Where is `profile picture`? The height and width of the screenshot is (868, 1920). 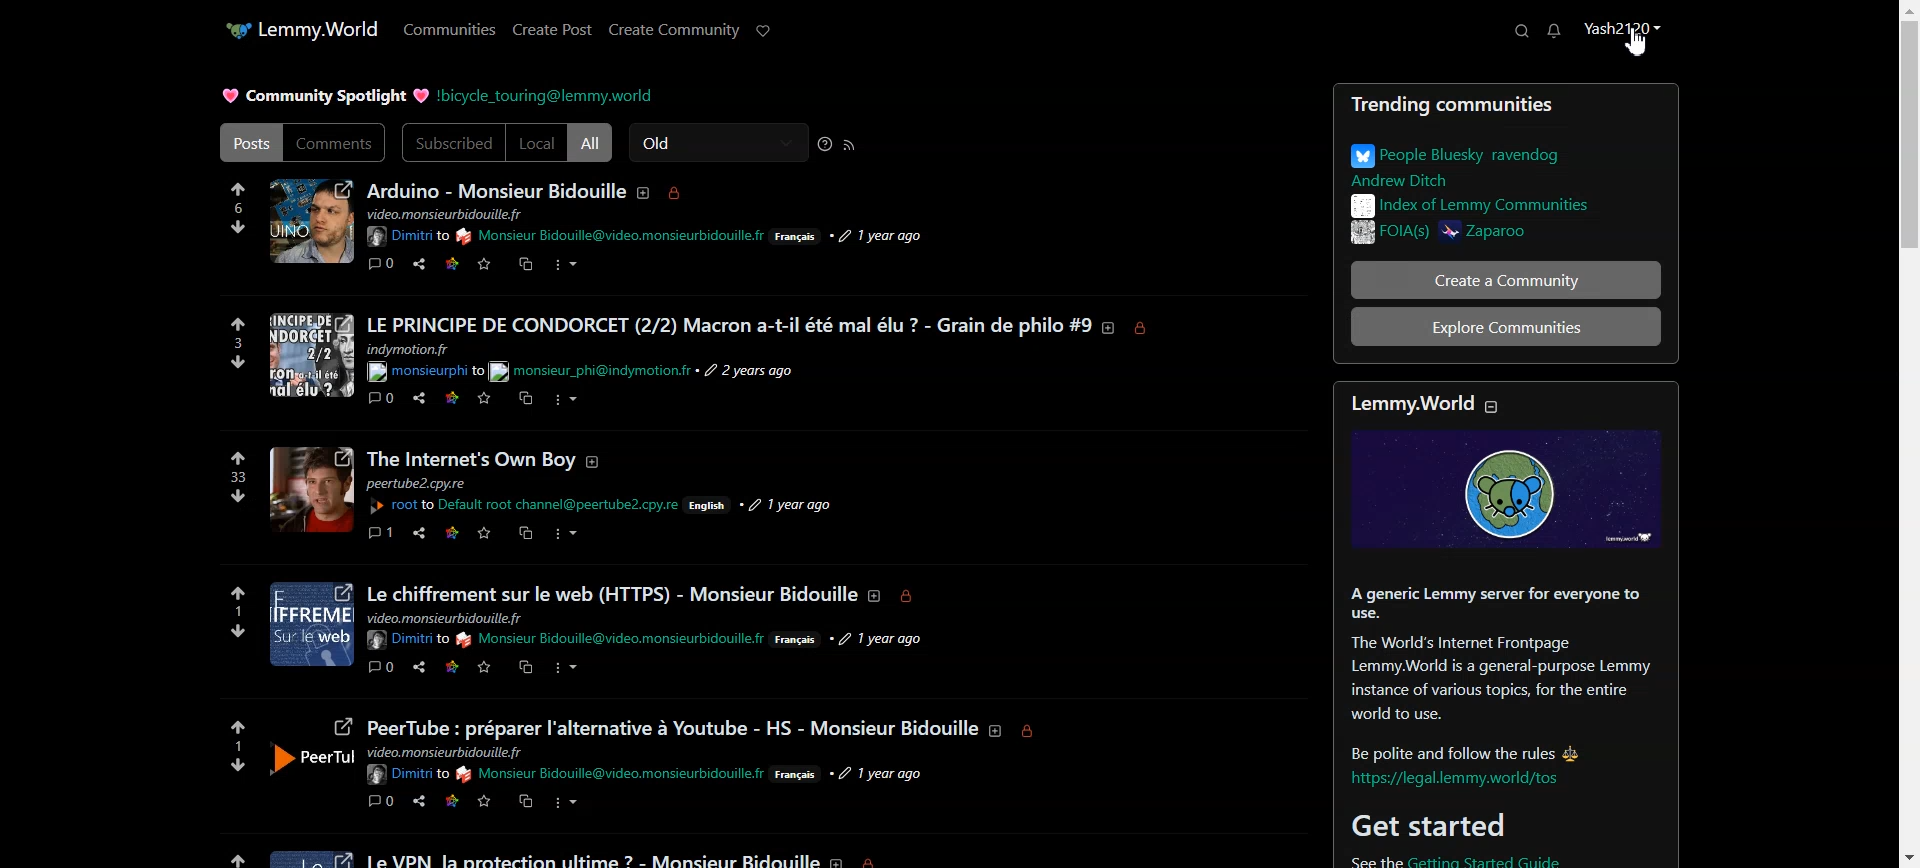 profile picture is located at coordinates (311, 356).